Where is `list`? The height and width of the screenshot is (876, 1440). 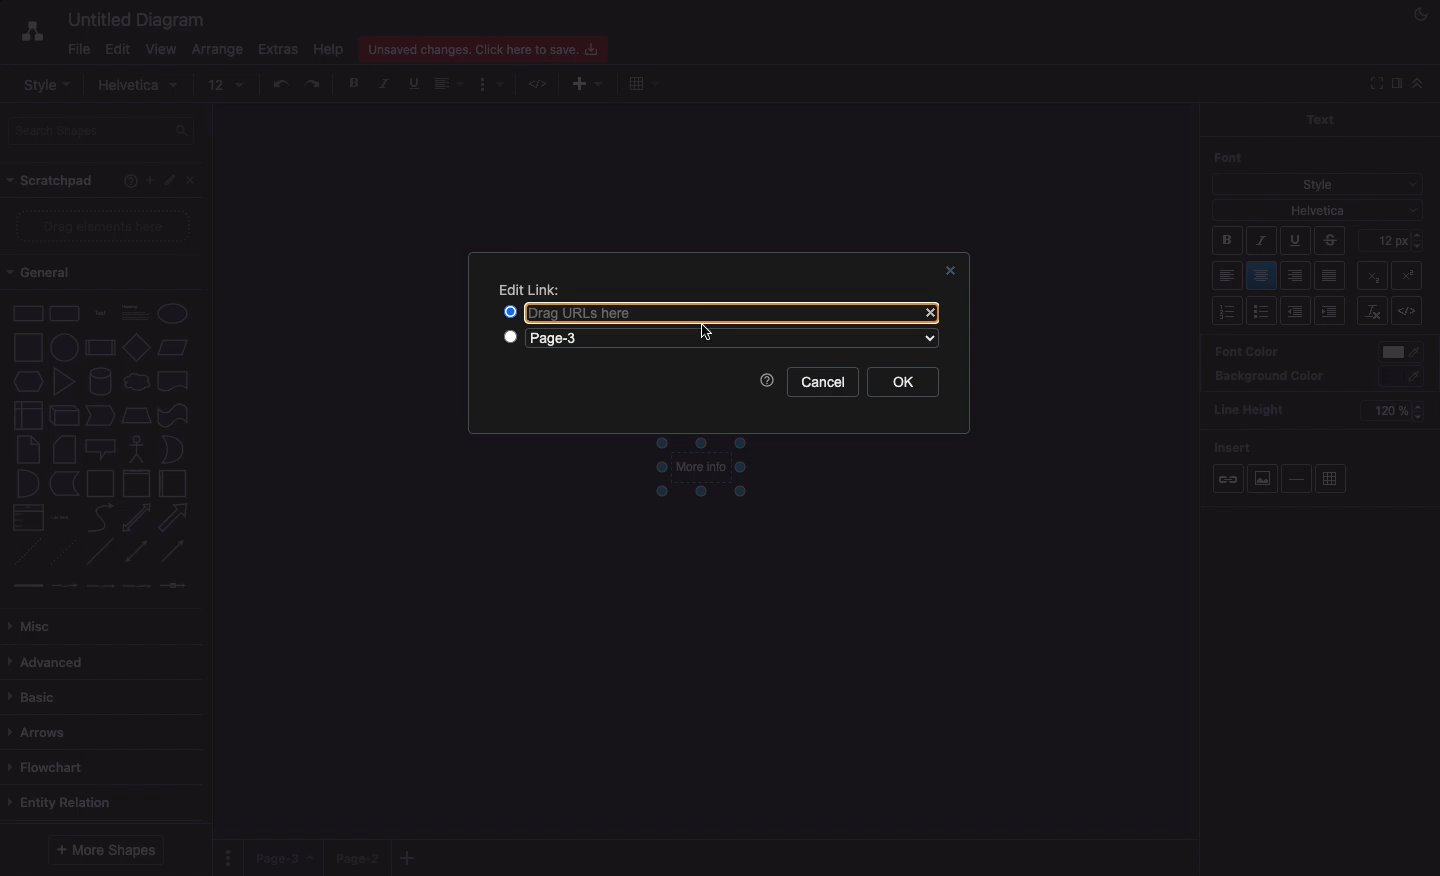 list is located at coordinates (29, 517).